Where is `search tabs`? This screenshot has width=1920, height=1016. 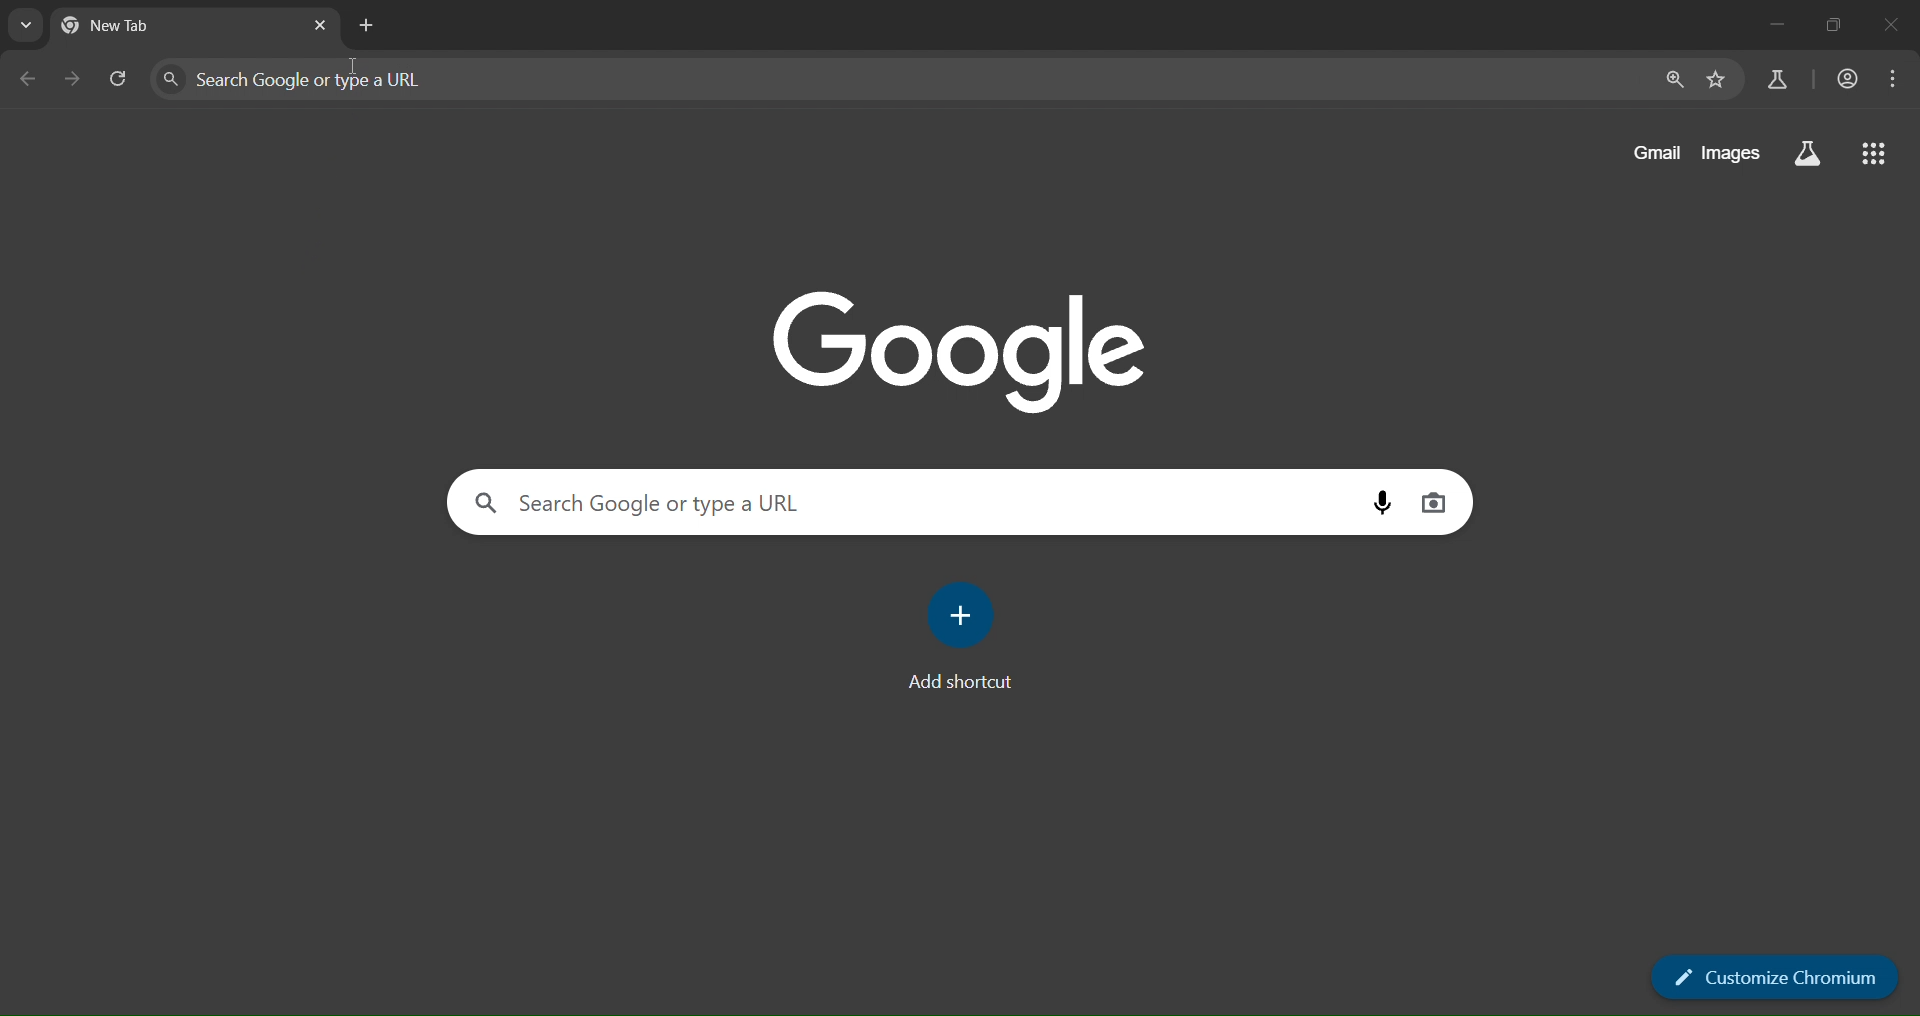 search tabs is located at coordinates (27, 26).